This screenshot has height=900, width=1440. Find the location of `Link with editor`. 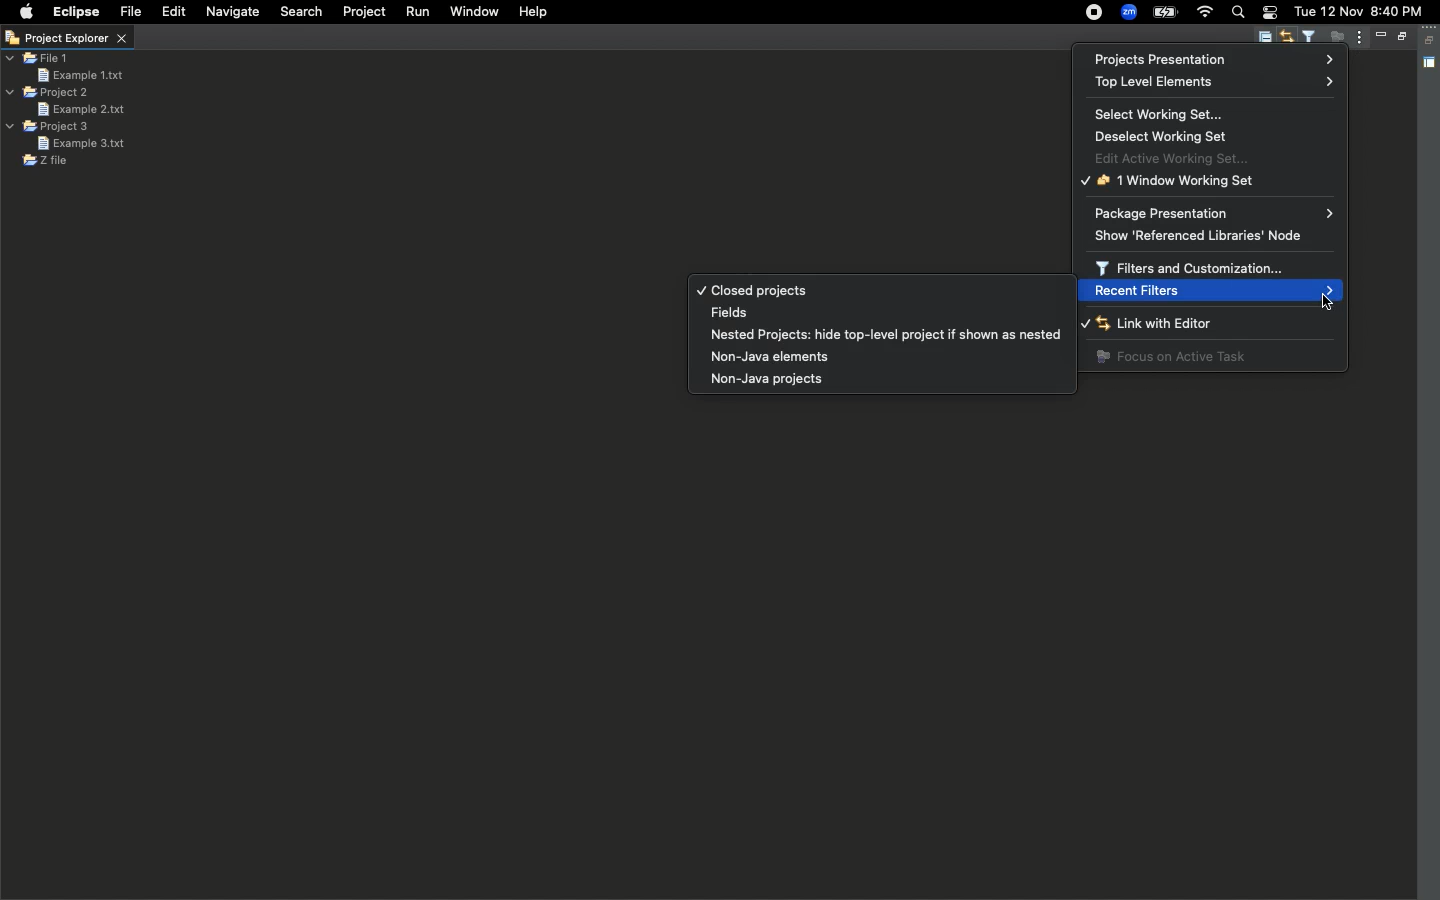

Link with editor is located at coordinates (1180, 325).